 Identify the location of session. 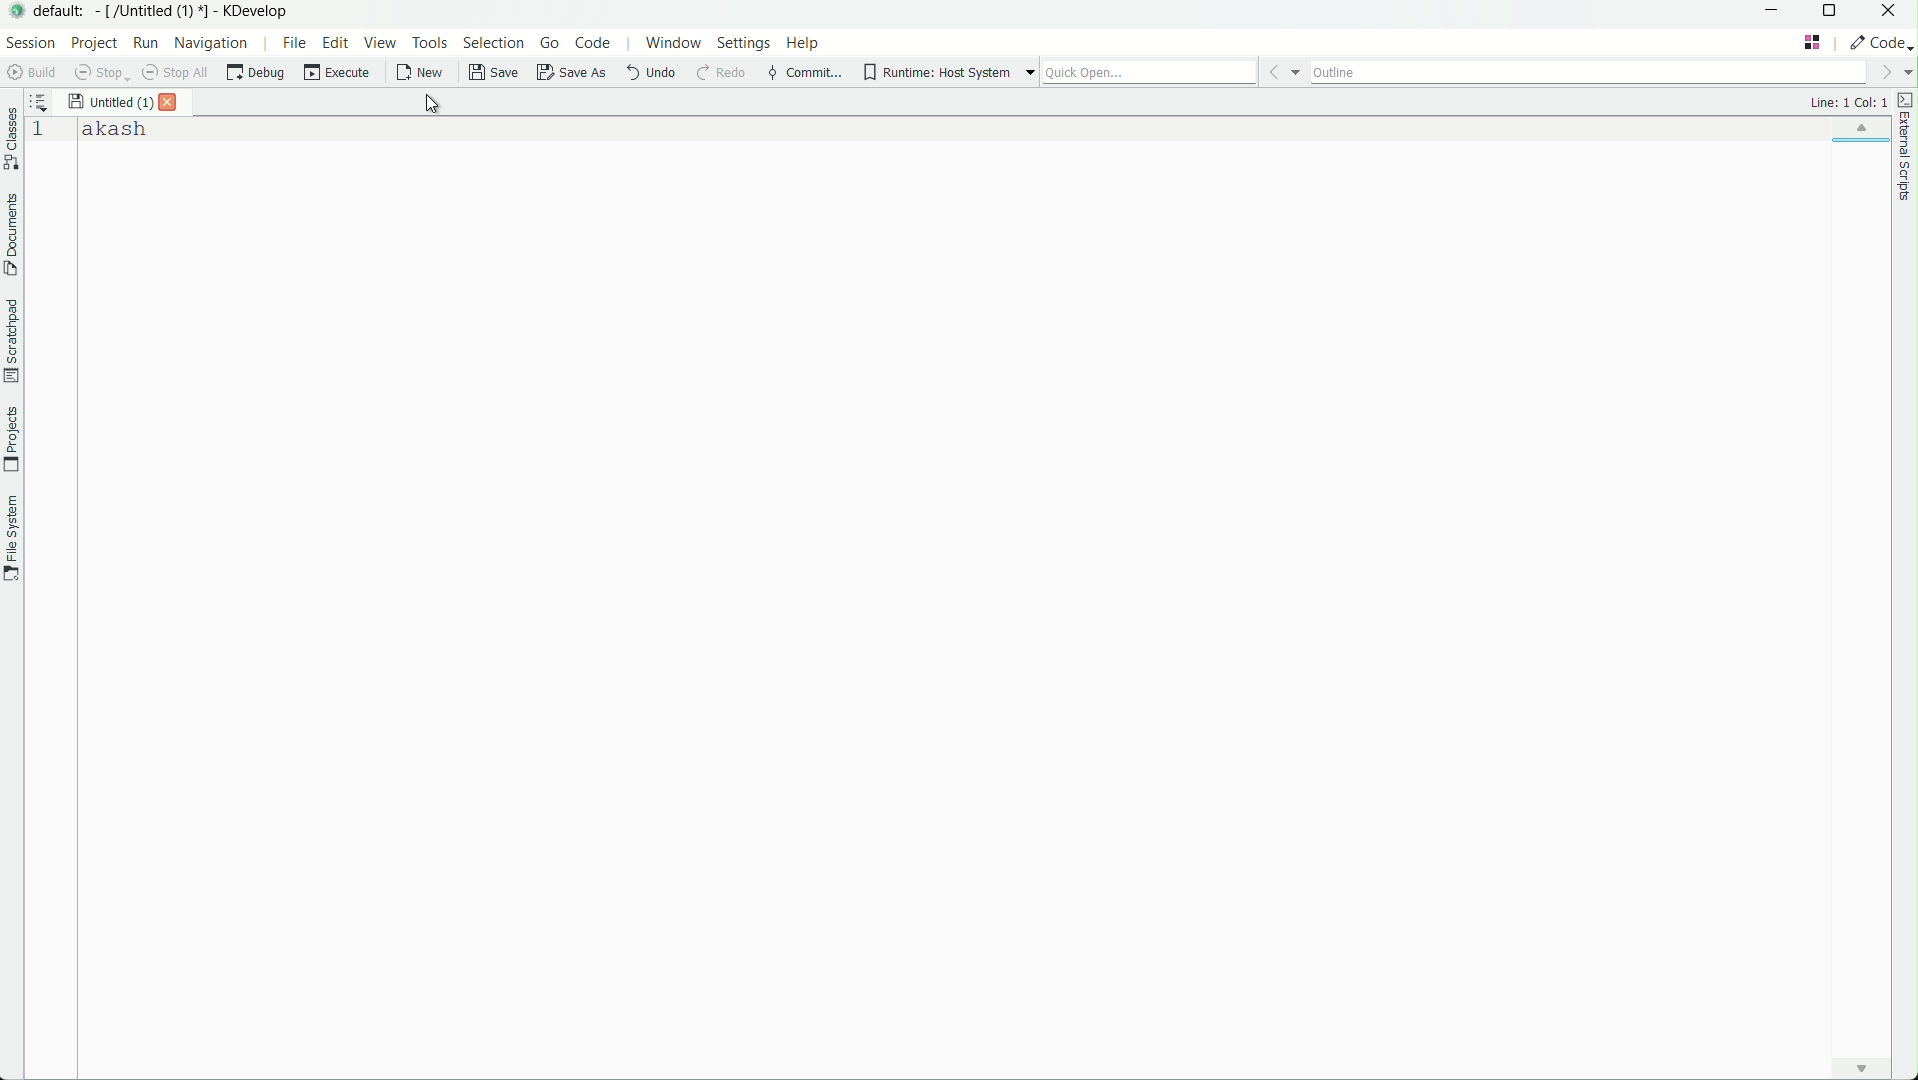
(32, 43).